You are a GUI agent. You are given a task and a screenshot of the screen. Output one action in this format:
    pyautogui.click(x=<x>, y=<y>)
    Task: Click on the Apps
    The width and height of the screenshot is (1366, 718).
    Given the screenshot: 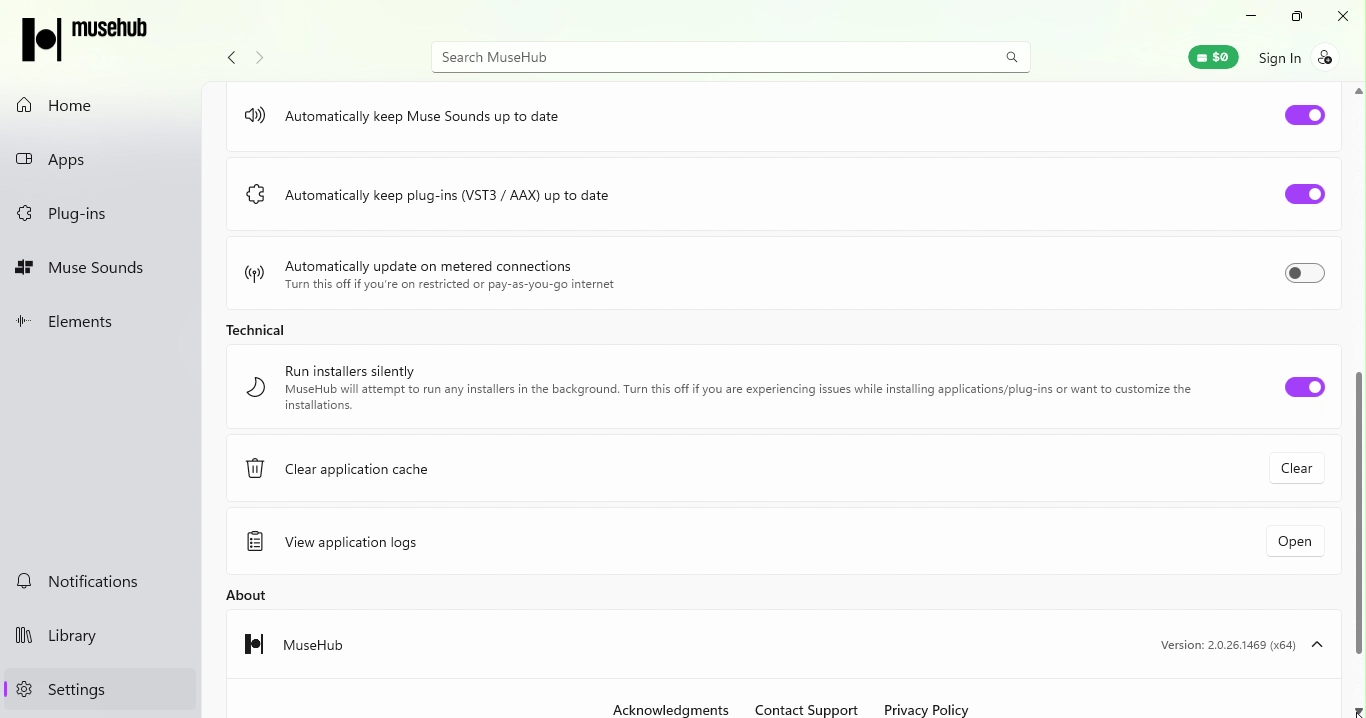 What is the action you would take?
    pyautogui.click(x=88, y=164)
    